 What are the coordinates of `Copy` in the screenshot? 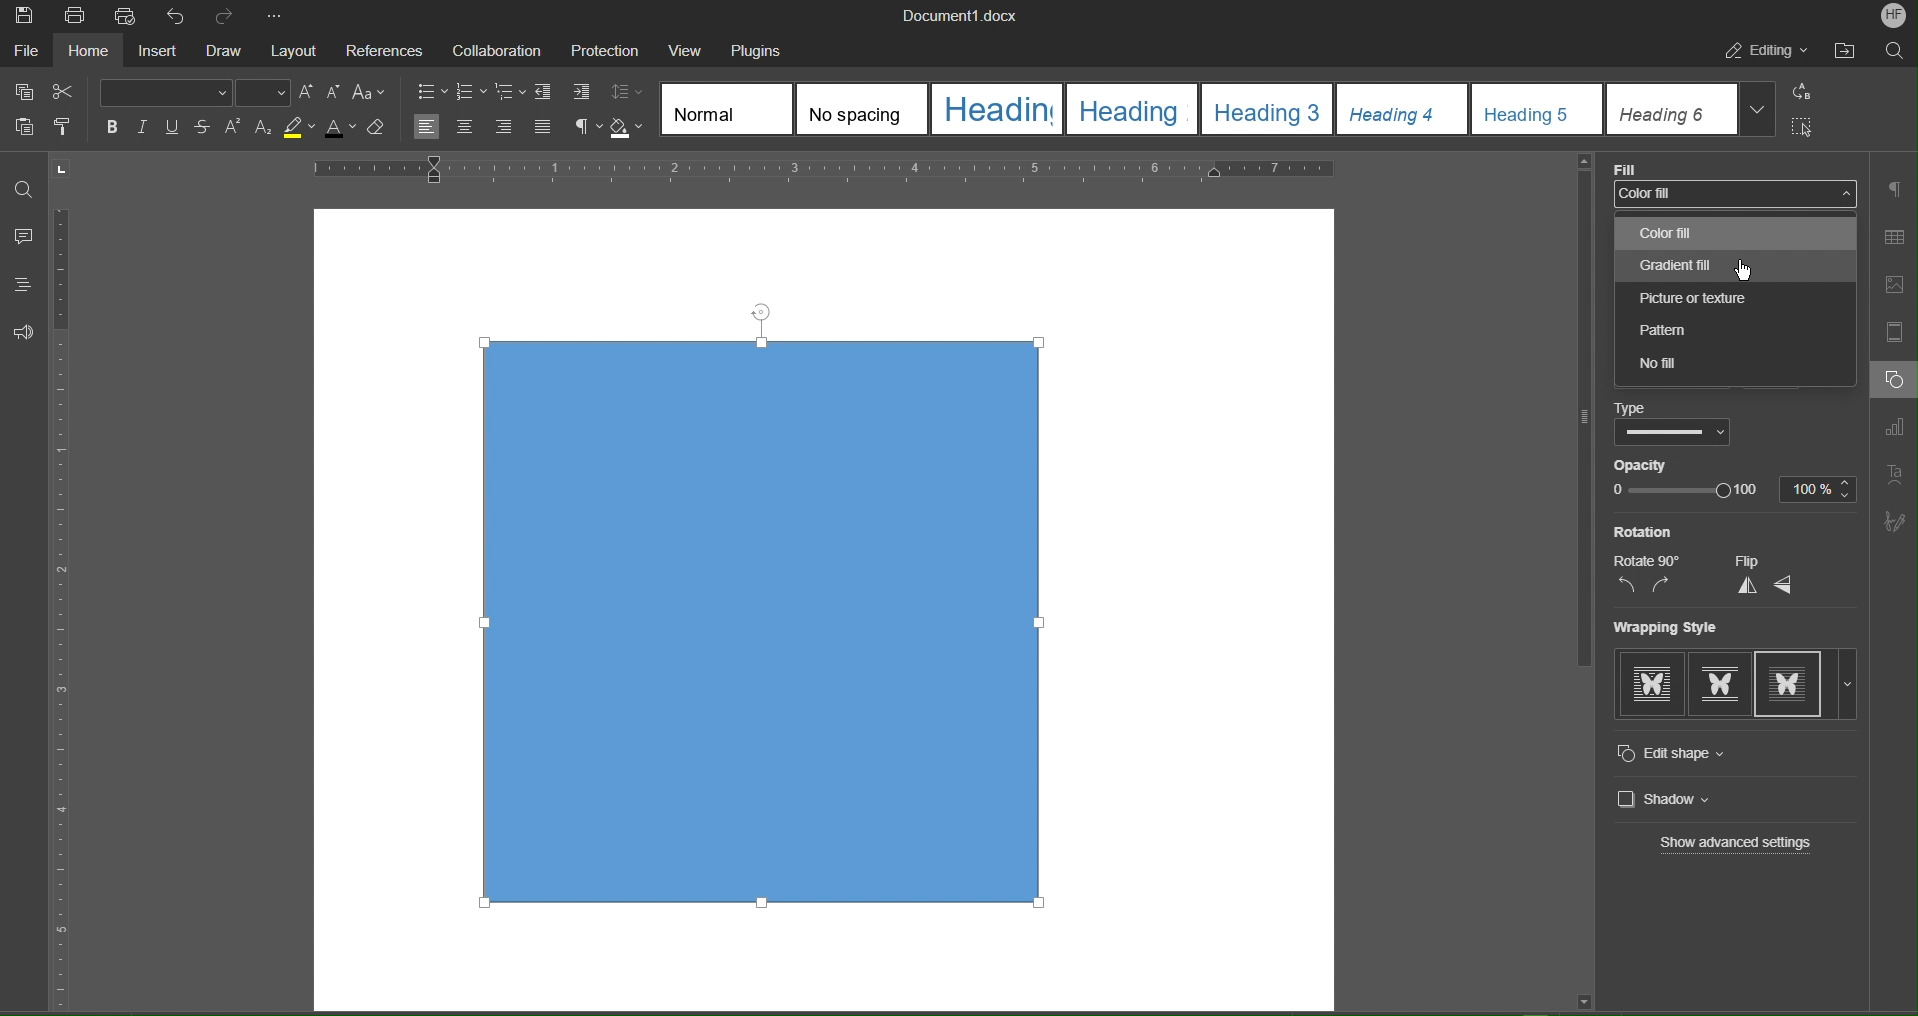 It's located at (23, 92).